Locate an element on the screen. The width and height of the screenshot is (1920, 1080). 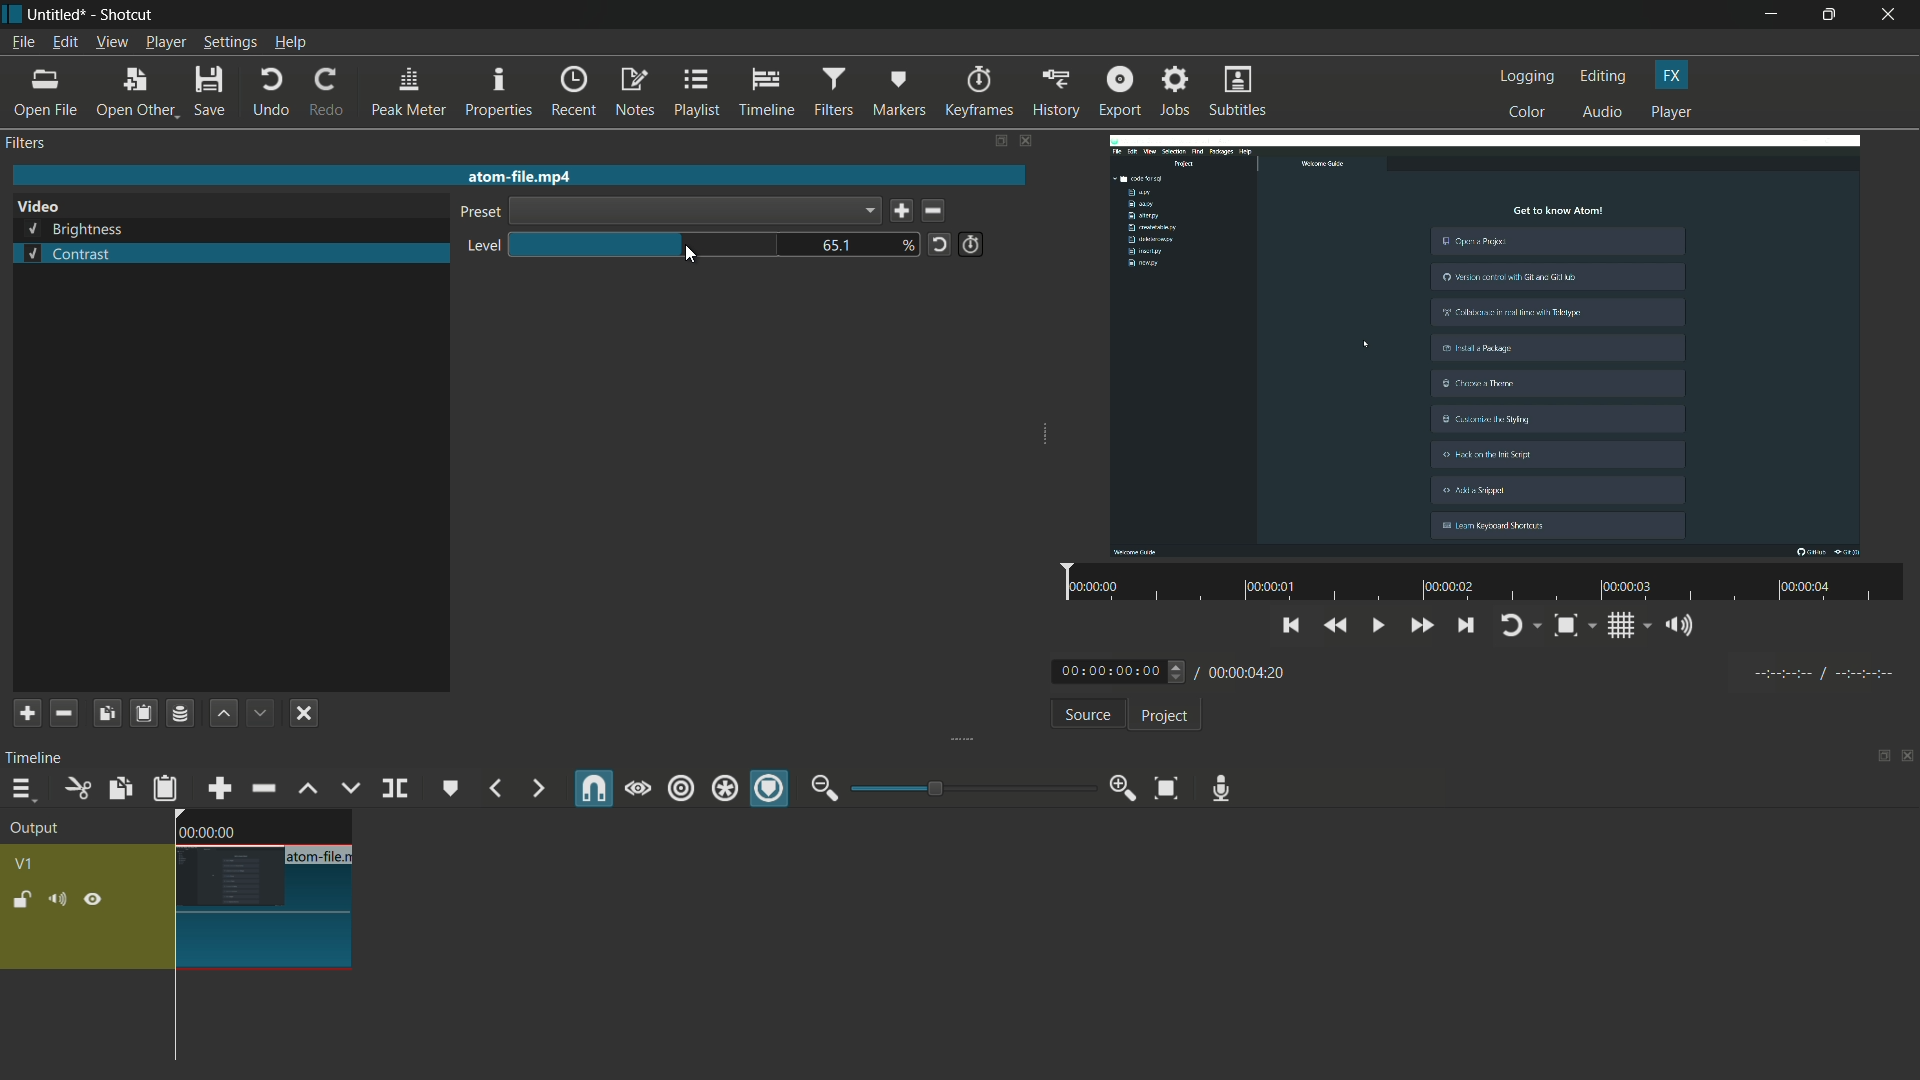
hide is located at coordinates (93, 900).